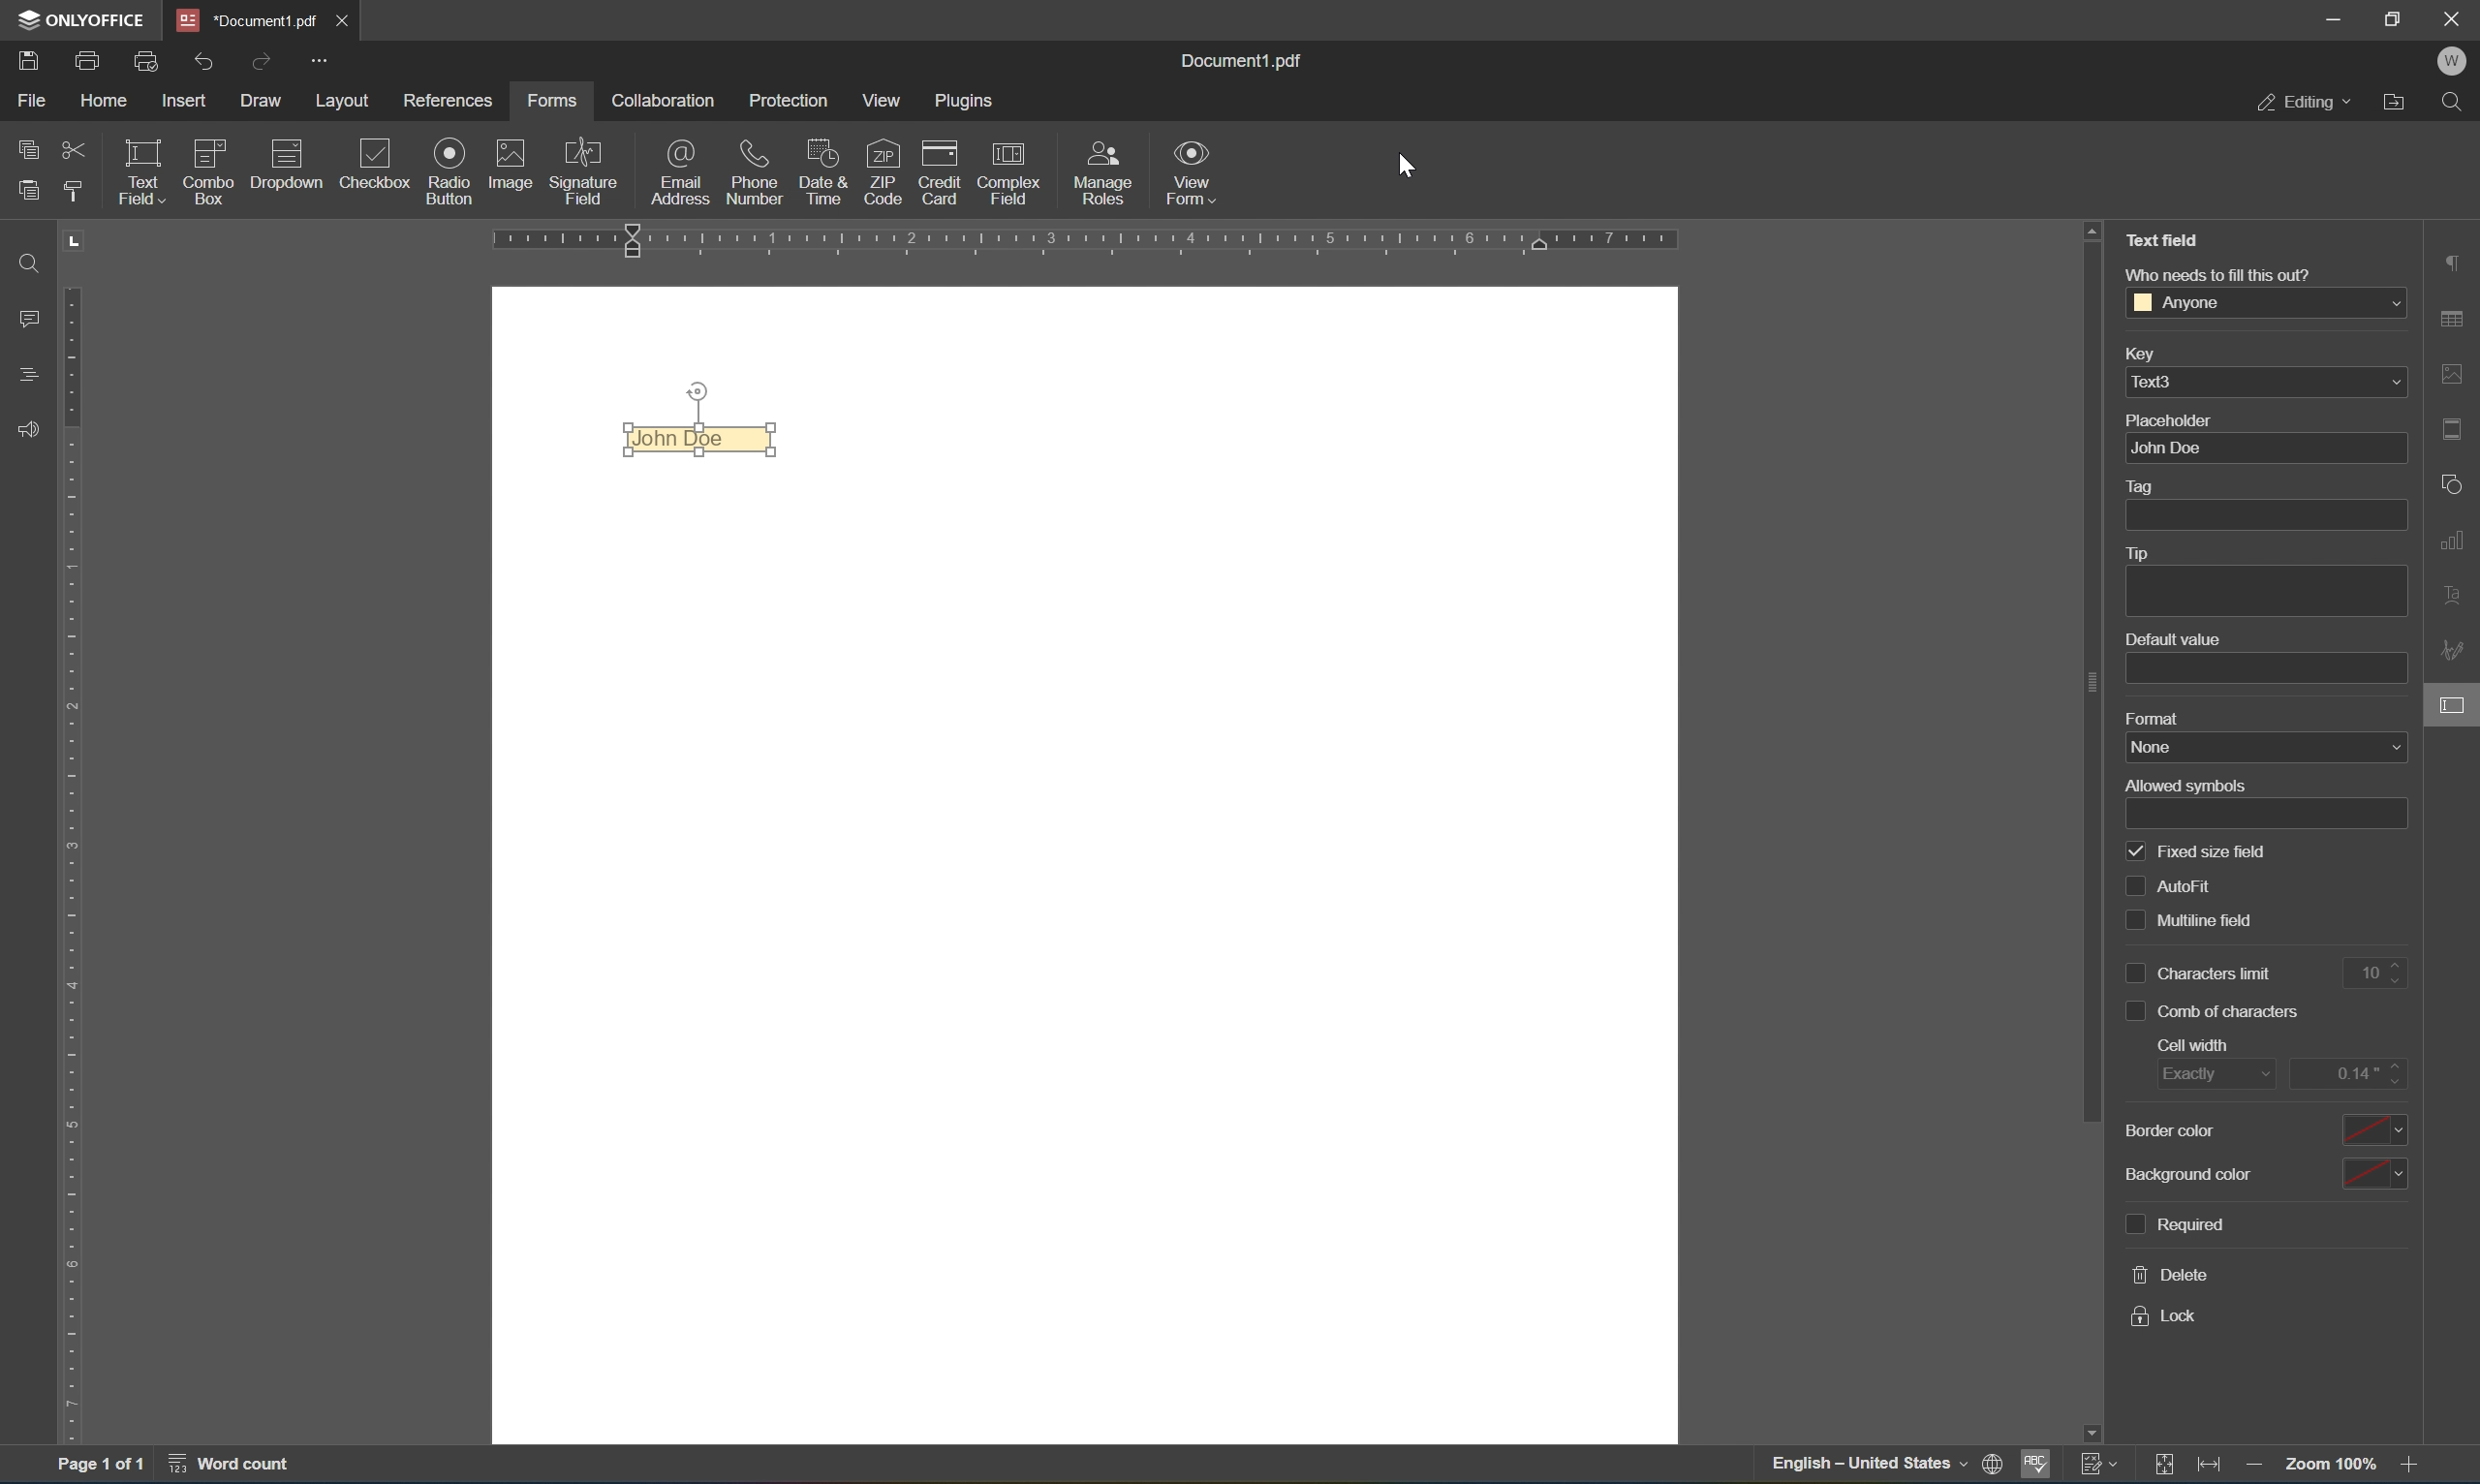 The width and height of the screenshot is (2480, 1484). What do you see at coordinates (2455, 653) in the screenshot?
I see `signature settings` at bounding box center [2455, 653].